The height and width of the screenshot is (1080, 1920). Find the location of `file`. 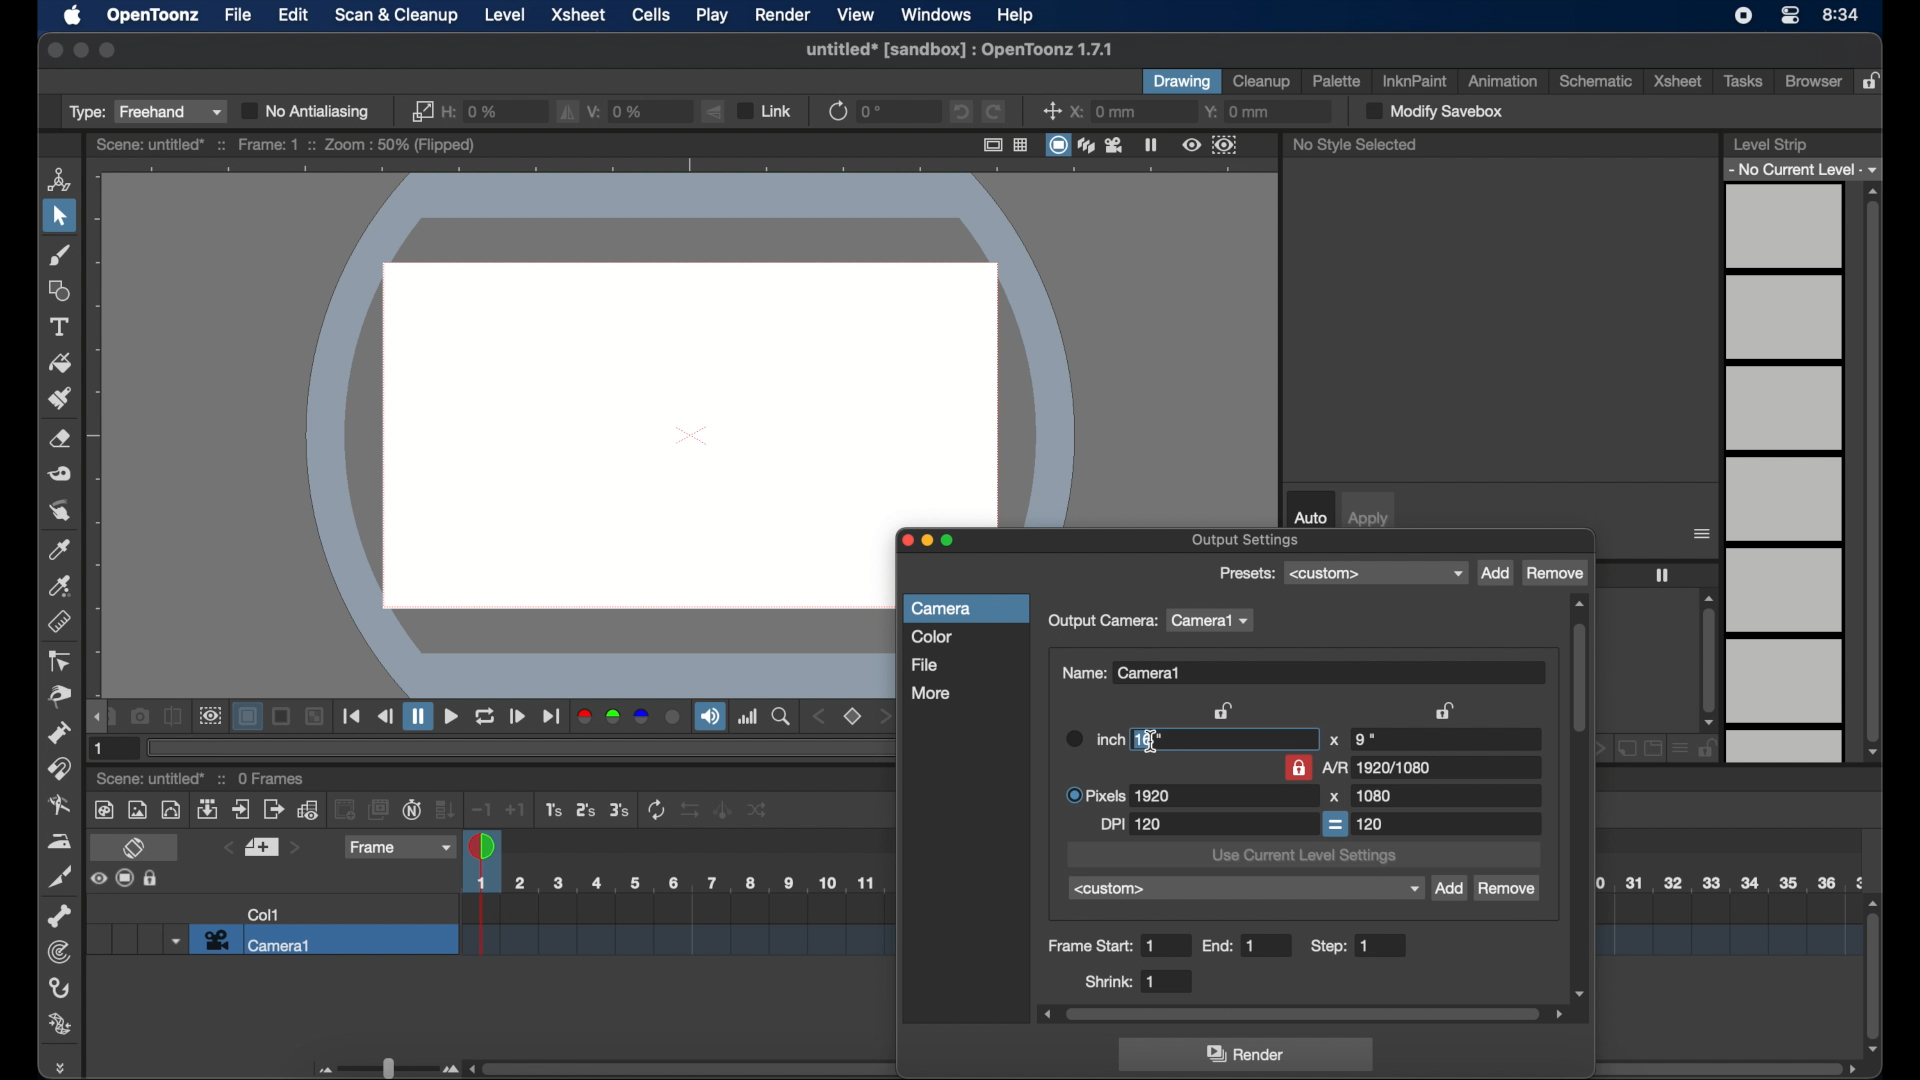

file is located at coordinates (239, 15).